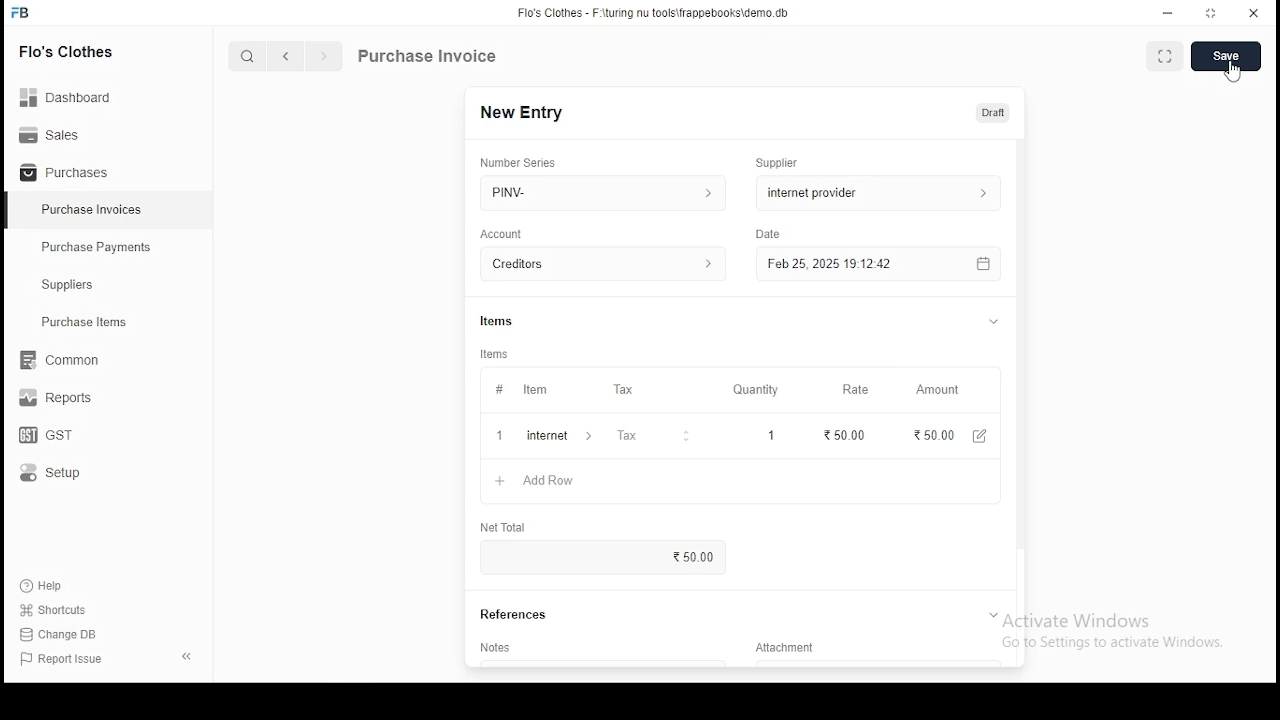 The image size is (1280, 720). Describe the element at coordinates (519, 162) in the screenshot. I see `number series` at that location.